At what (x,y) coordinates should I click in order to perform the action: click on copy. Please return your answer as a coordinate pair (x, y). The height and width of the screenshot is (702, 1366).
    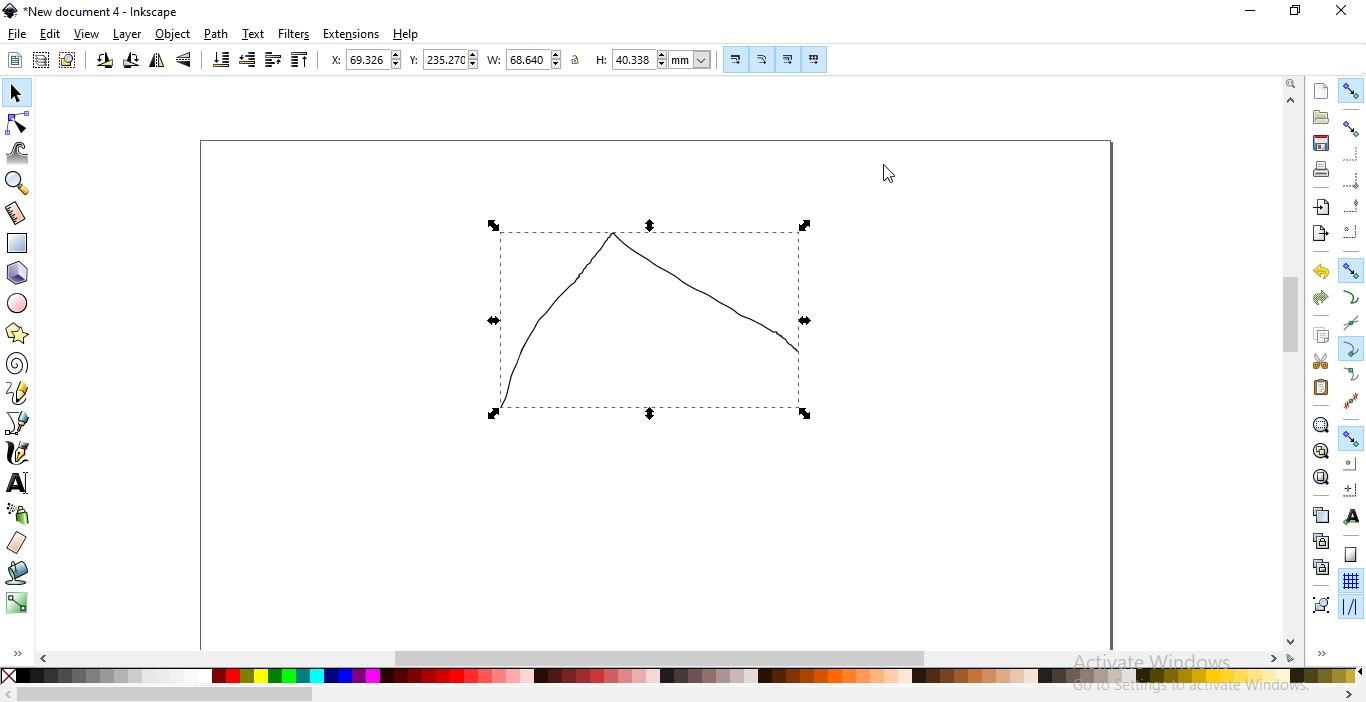
    Looking at the image, I should click on (1320, 333).